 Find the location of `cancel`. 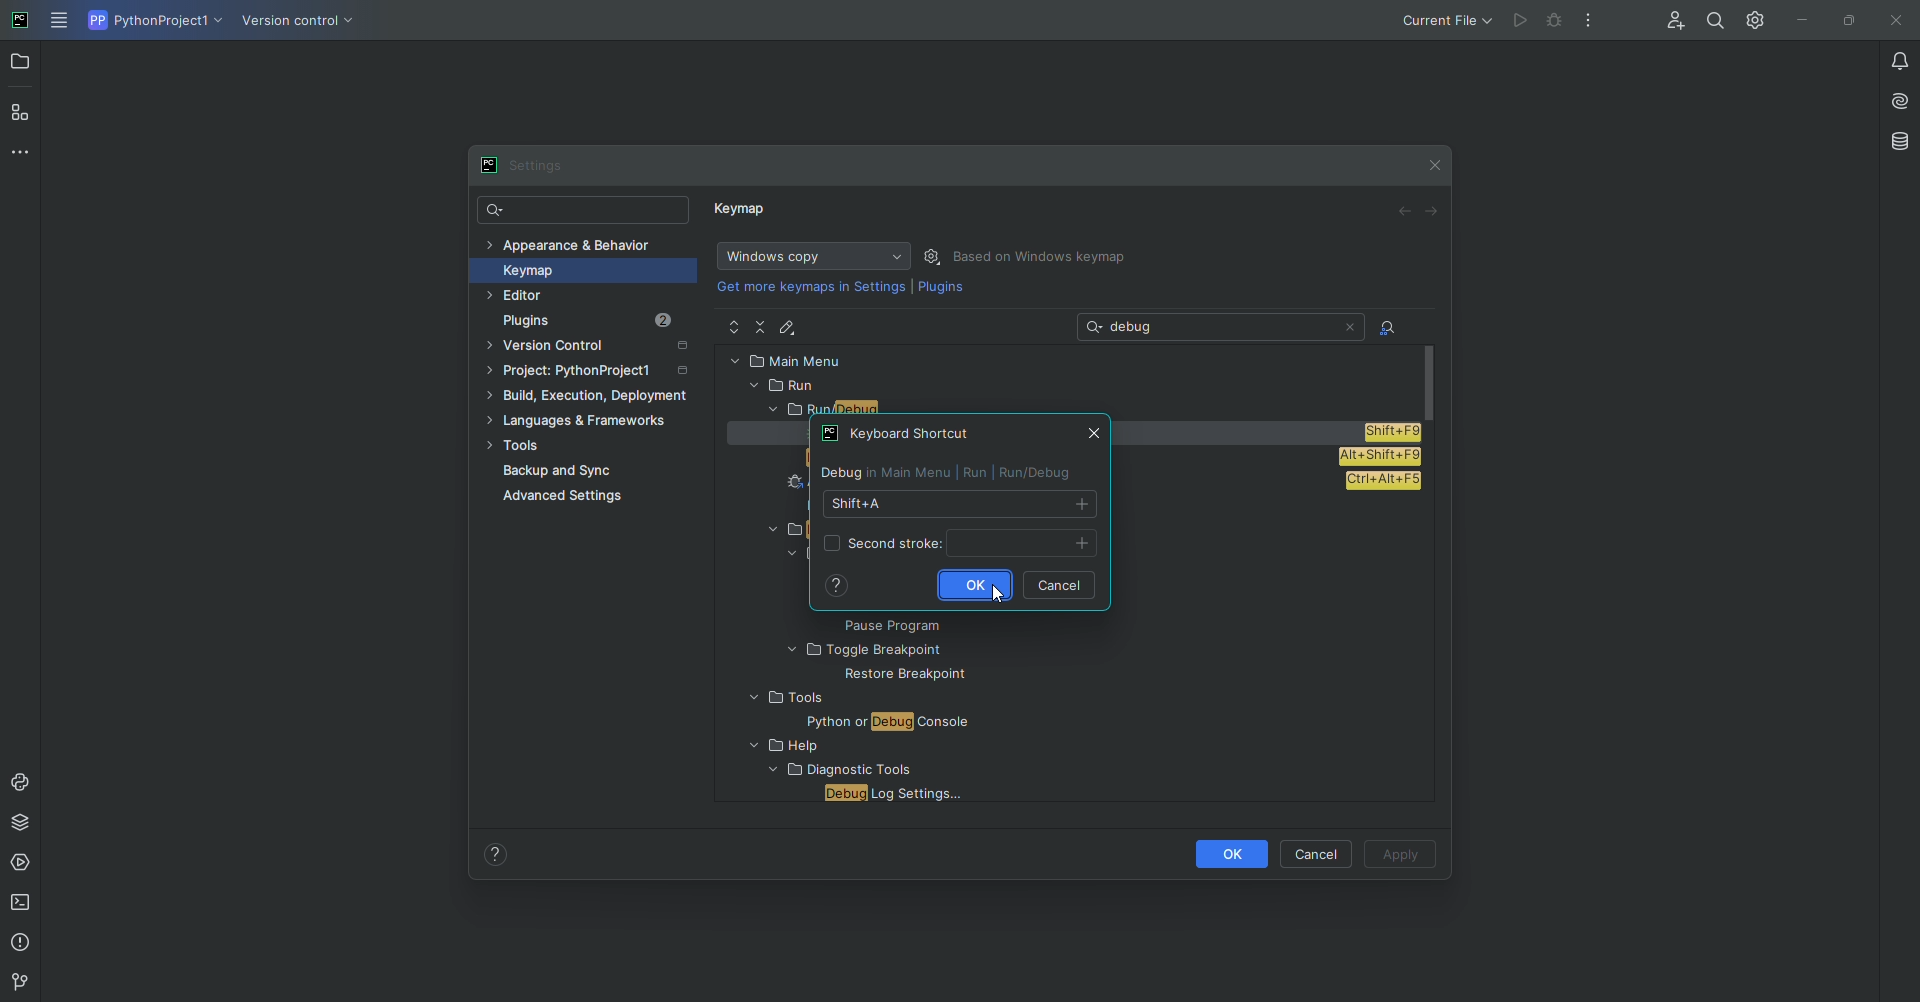

cancel is located at coordinates (1060, 585).